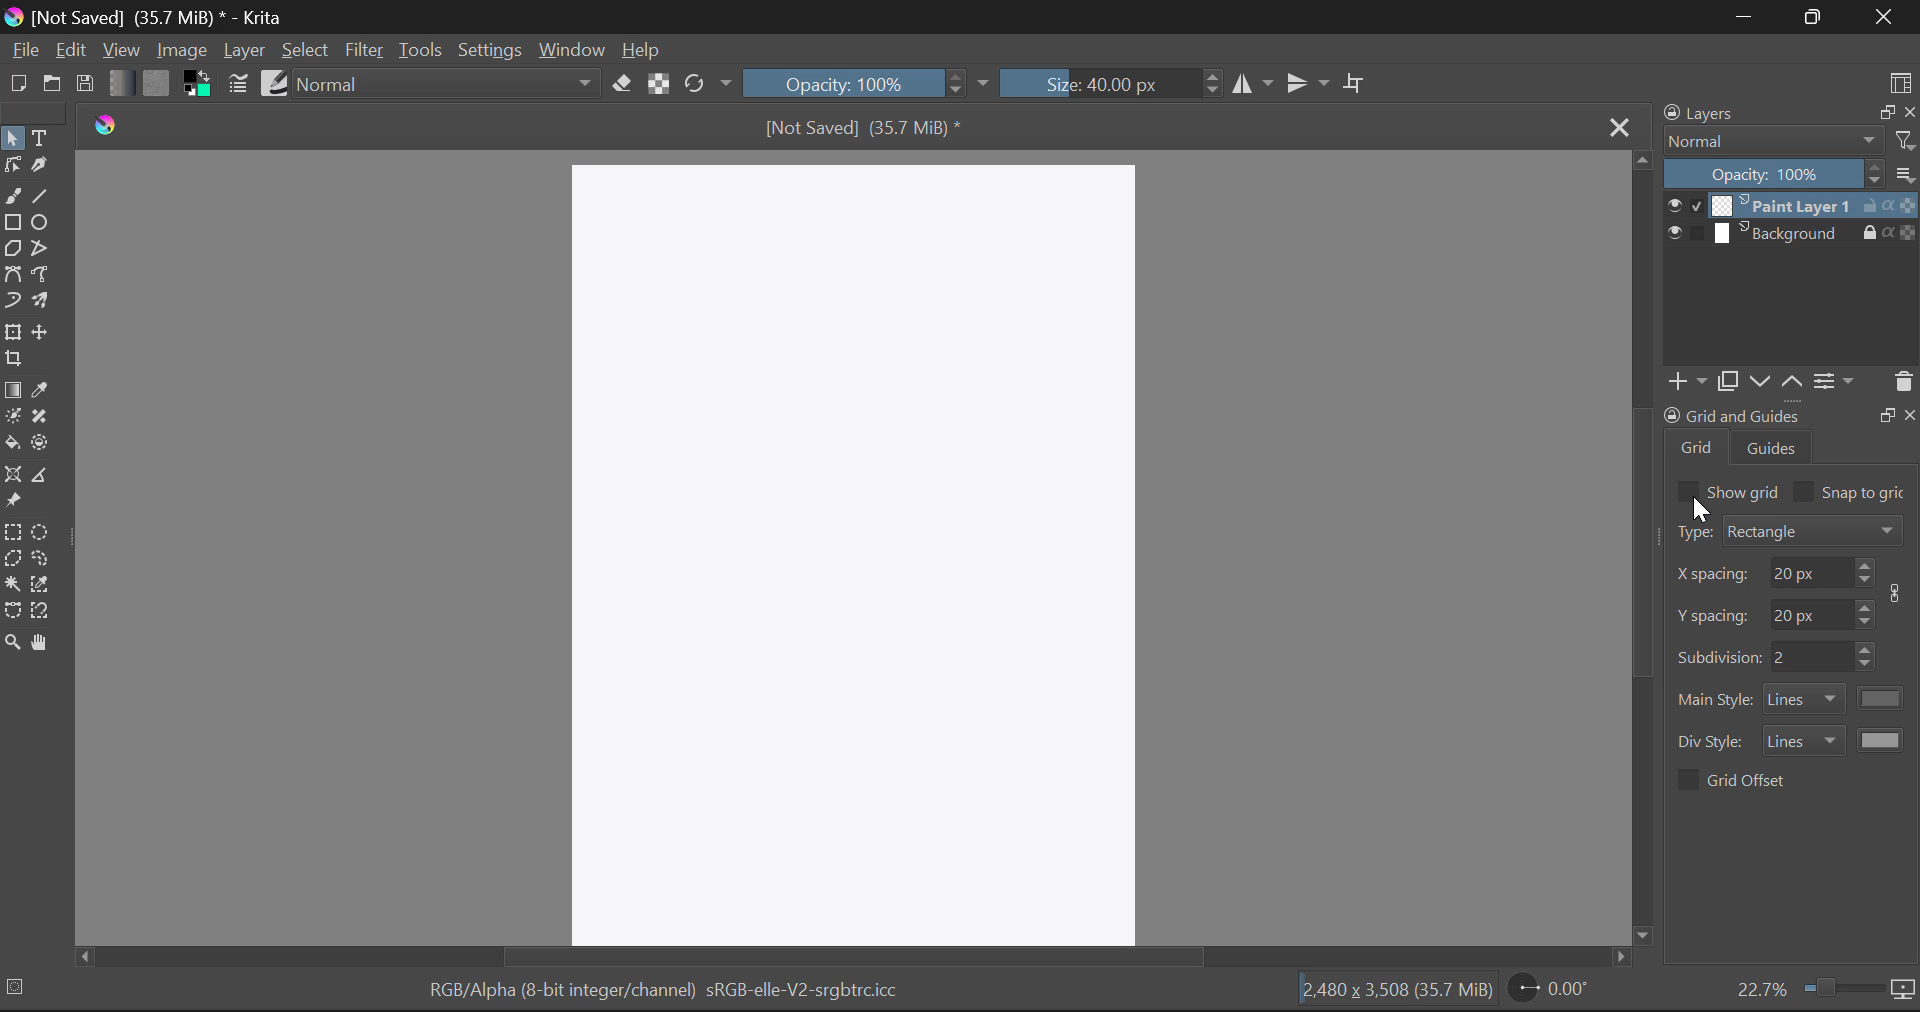 The width and height of the screenshot is (1920, 1012). Describe the element at coordinates (43, 560) in the screenshot. I see `Freehand Selection` at that location.